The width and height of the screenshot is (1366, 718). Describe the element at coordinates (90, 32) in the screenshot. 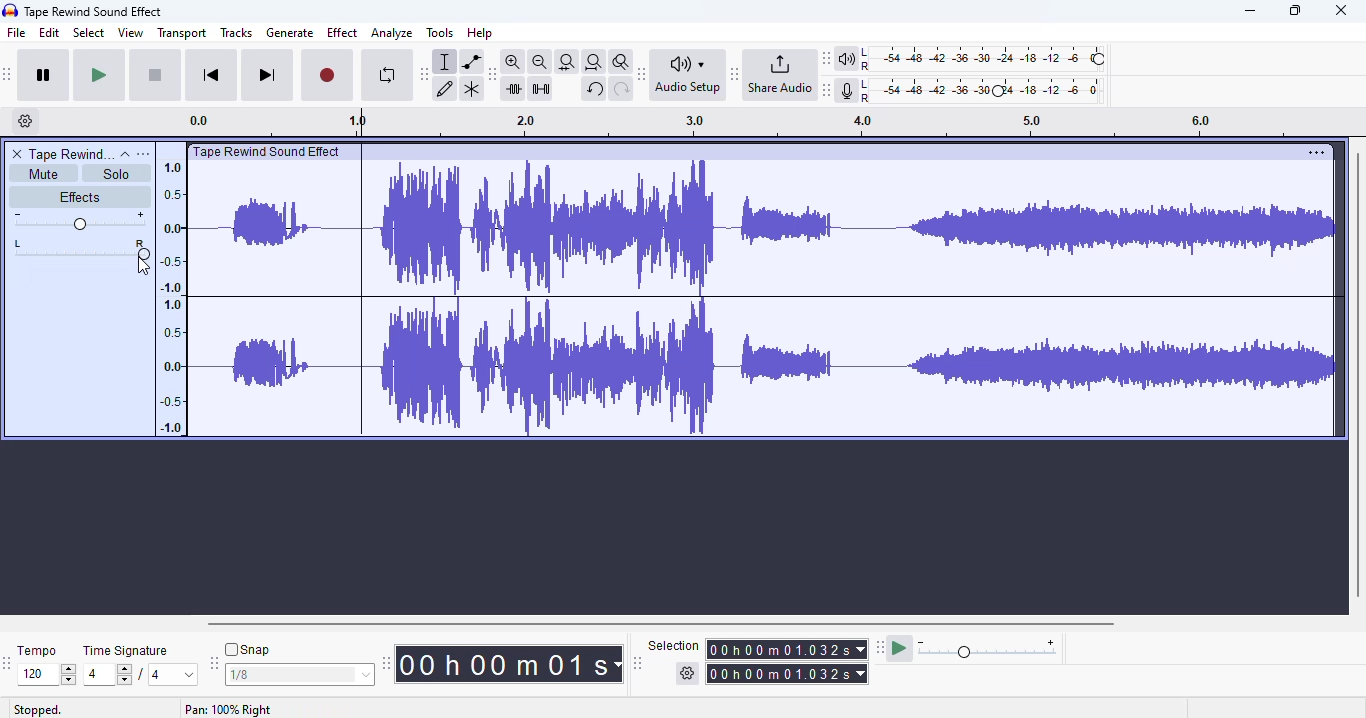

I see `select` at that location.